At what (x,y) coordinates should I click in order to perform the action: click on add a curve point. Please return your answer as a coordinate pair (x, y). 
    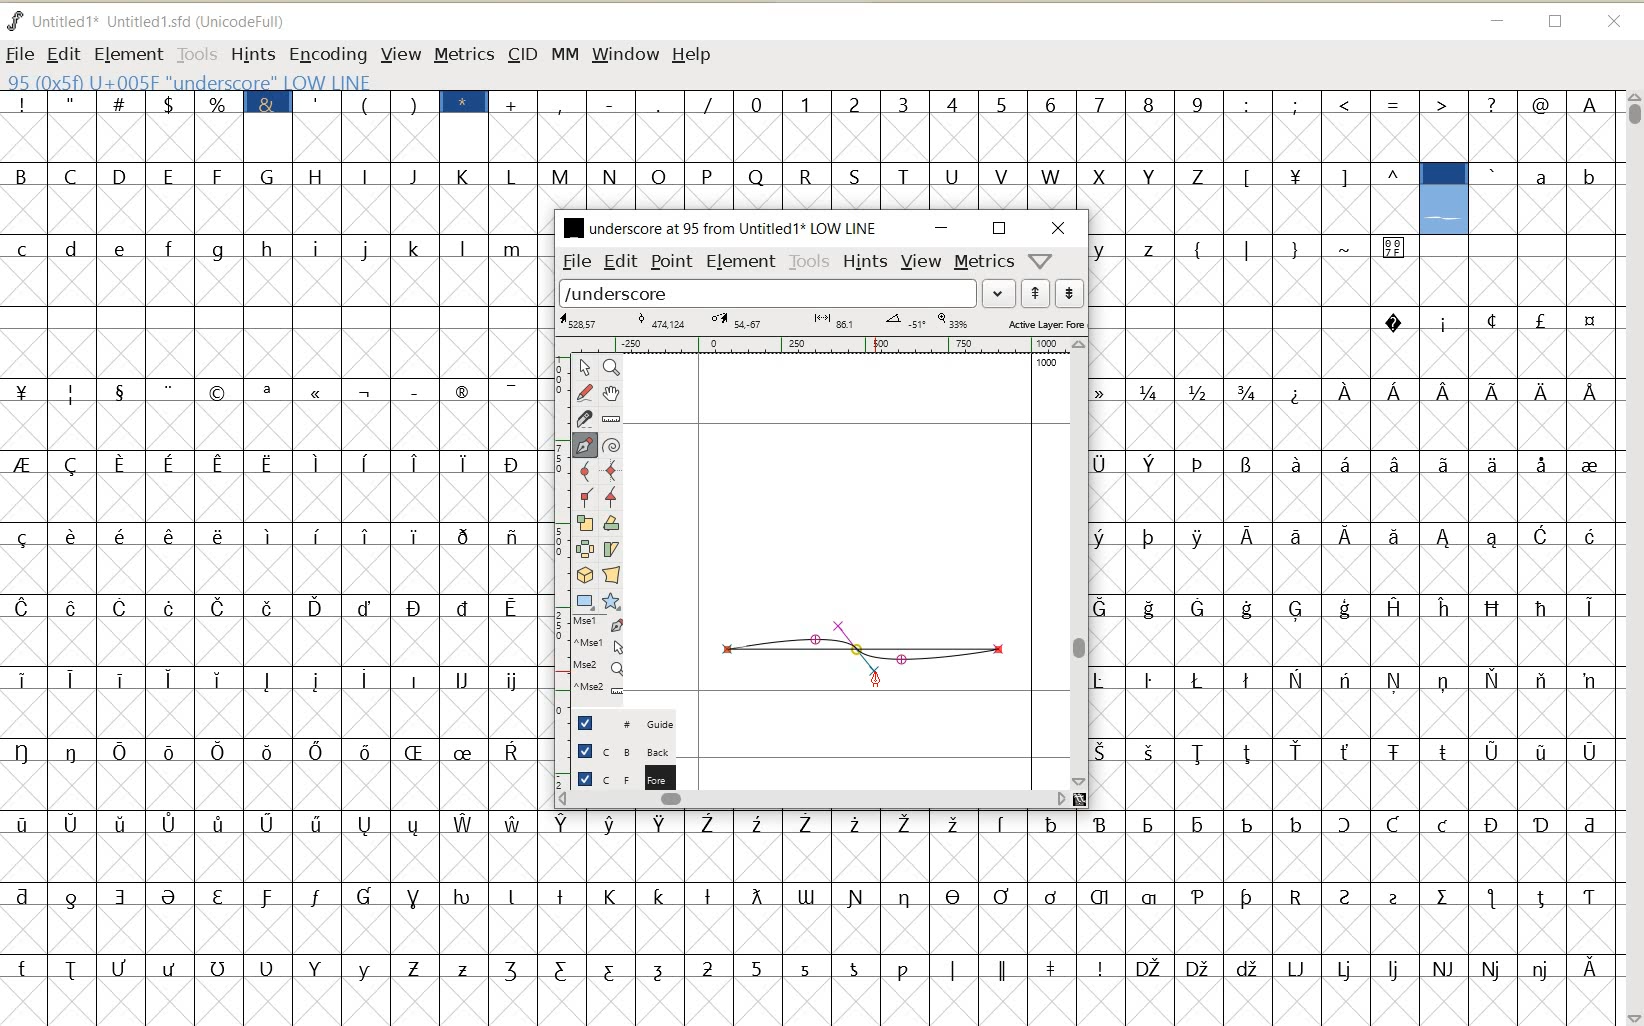
    Looking at the image, I should click on (584, 470).